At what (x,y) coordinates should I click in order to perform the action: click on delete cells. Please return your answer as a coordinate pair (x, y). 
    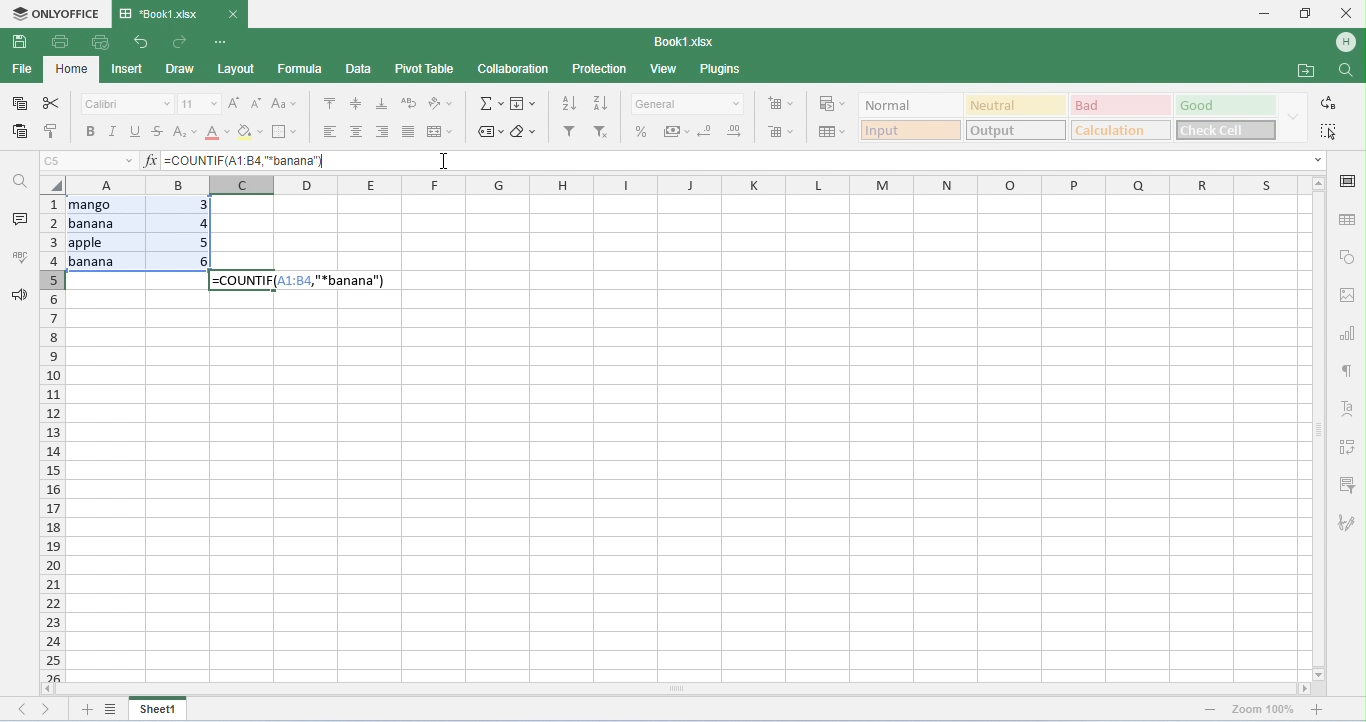
    Looking at the image, I should click on (779, 132).